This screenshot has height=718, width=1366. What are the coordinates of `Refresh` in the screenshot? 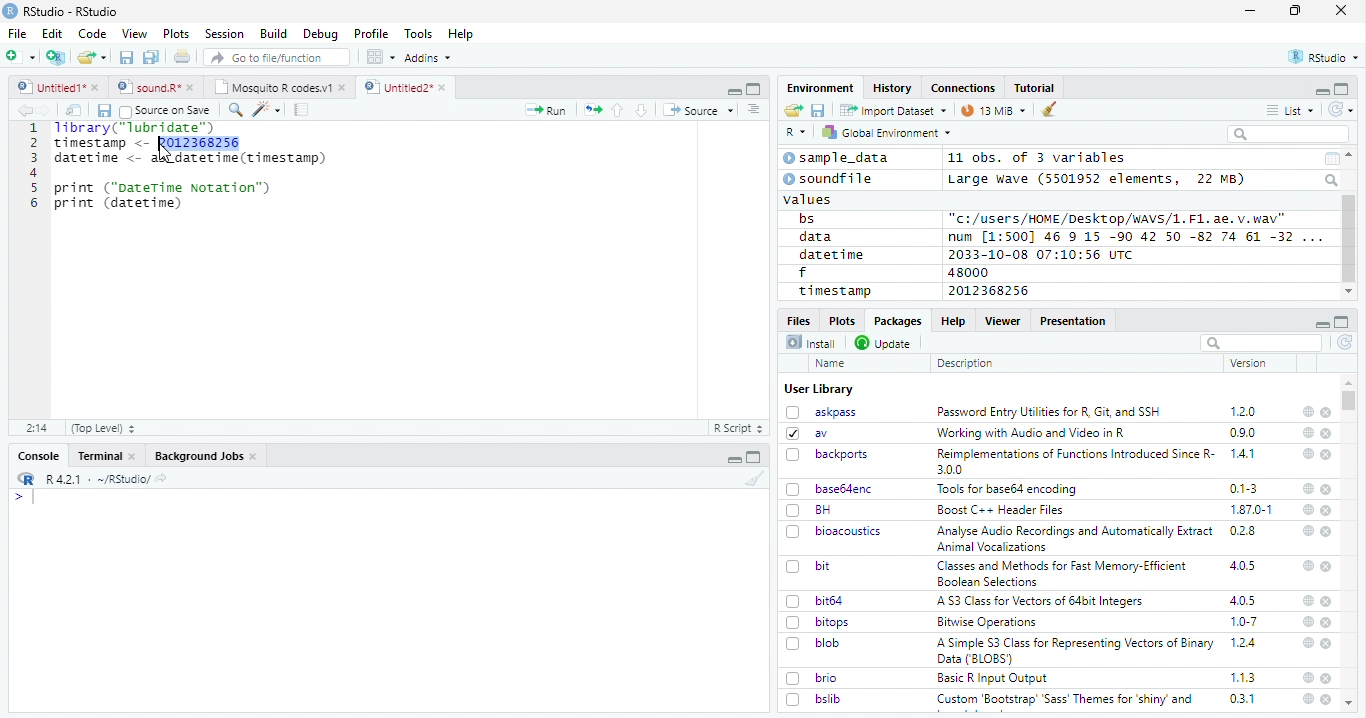 It's located at (1346, 344).